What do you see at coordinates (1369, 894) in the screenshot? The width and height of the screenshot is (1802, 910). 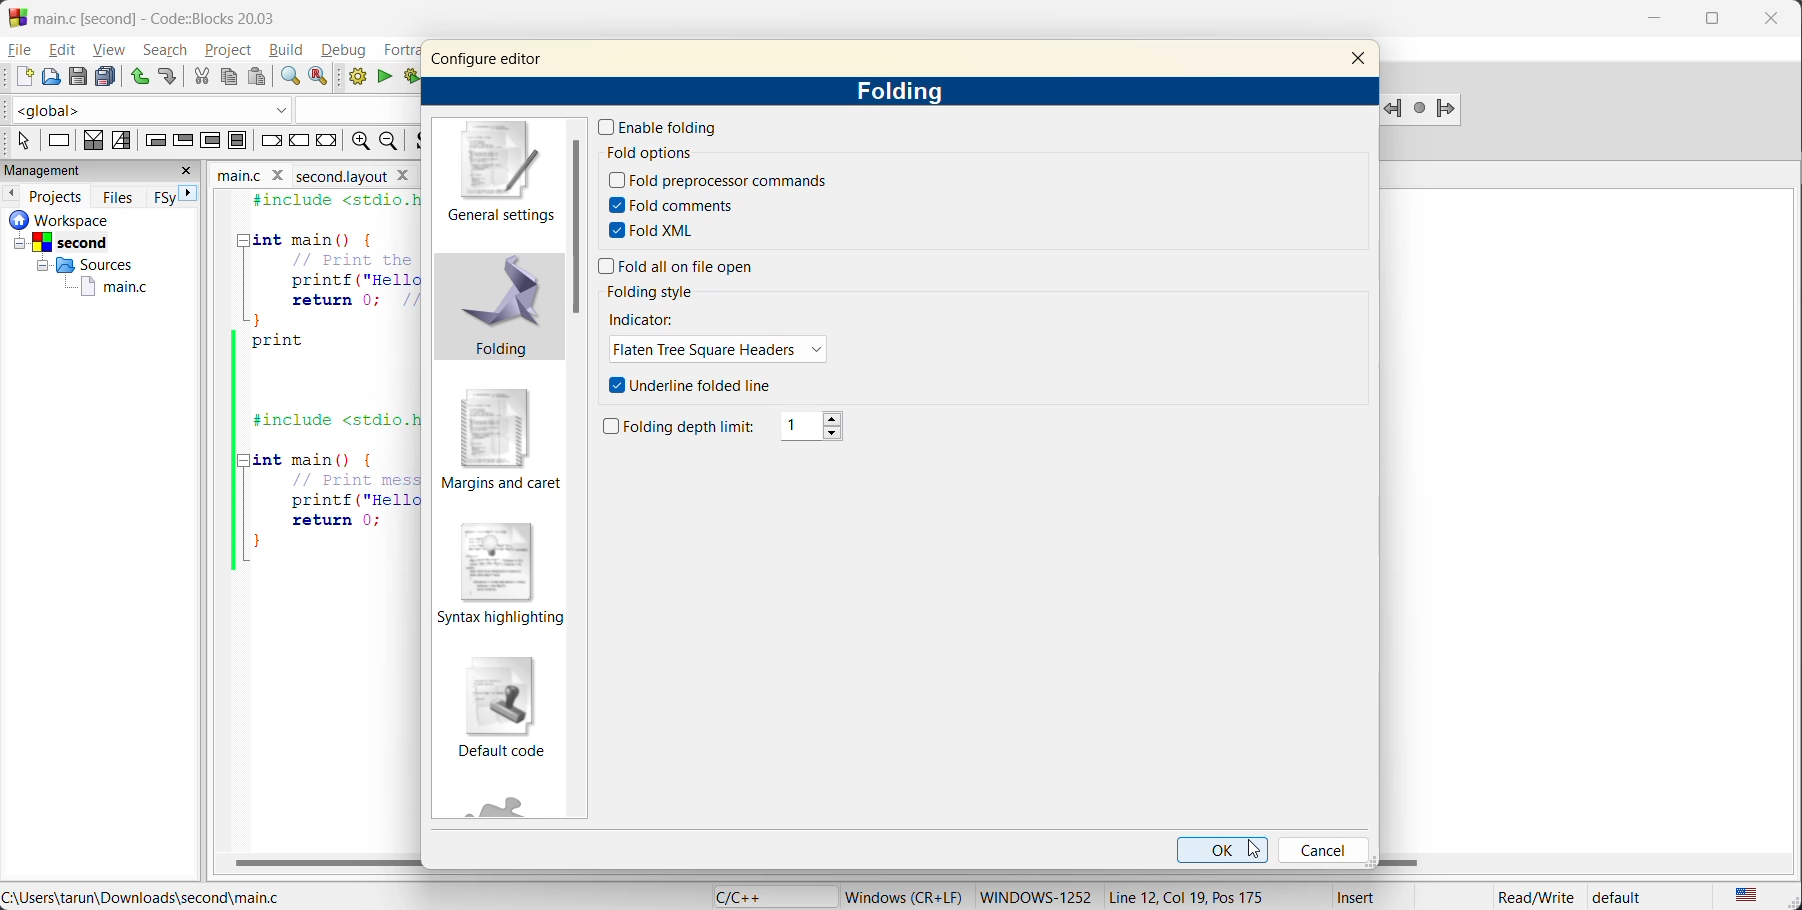 I see `Insert` at bounding box center [1369, 894].